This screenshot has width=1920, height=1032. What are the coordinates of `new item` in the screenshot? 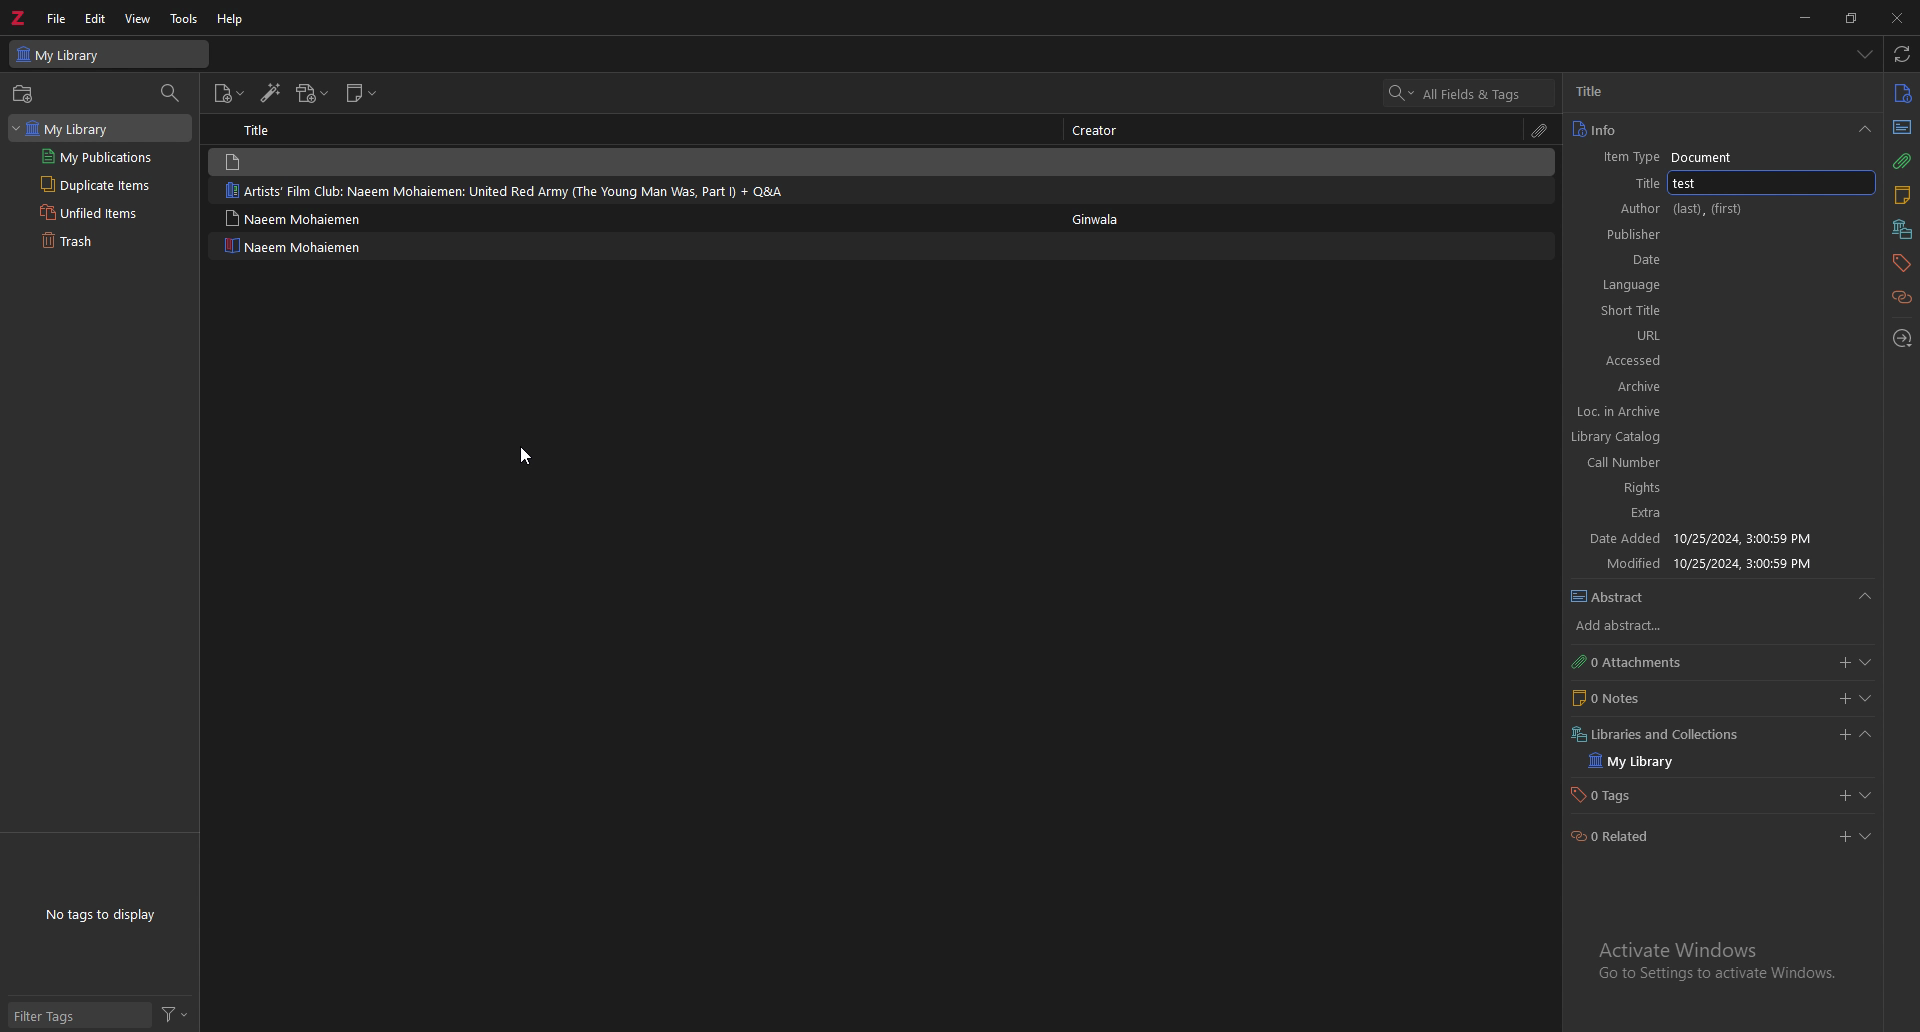 It's located at (230, 94).